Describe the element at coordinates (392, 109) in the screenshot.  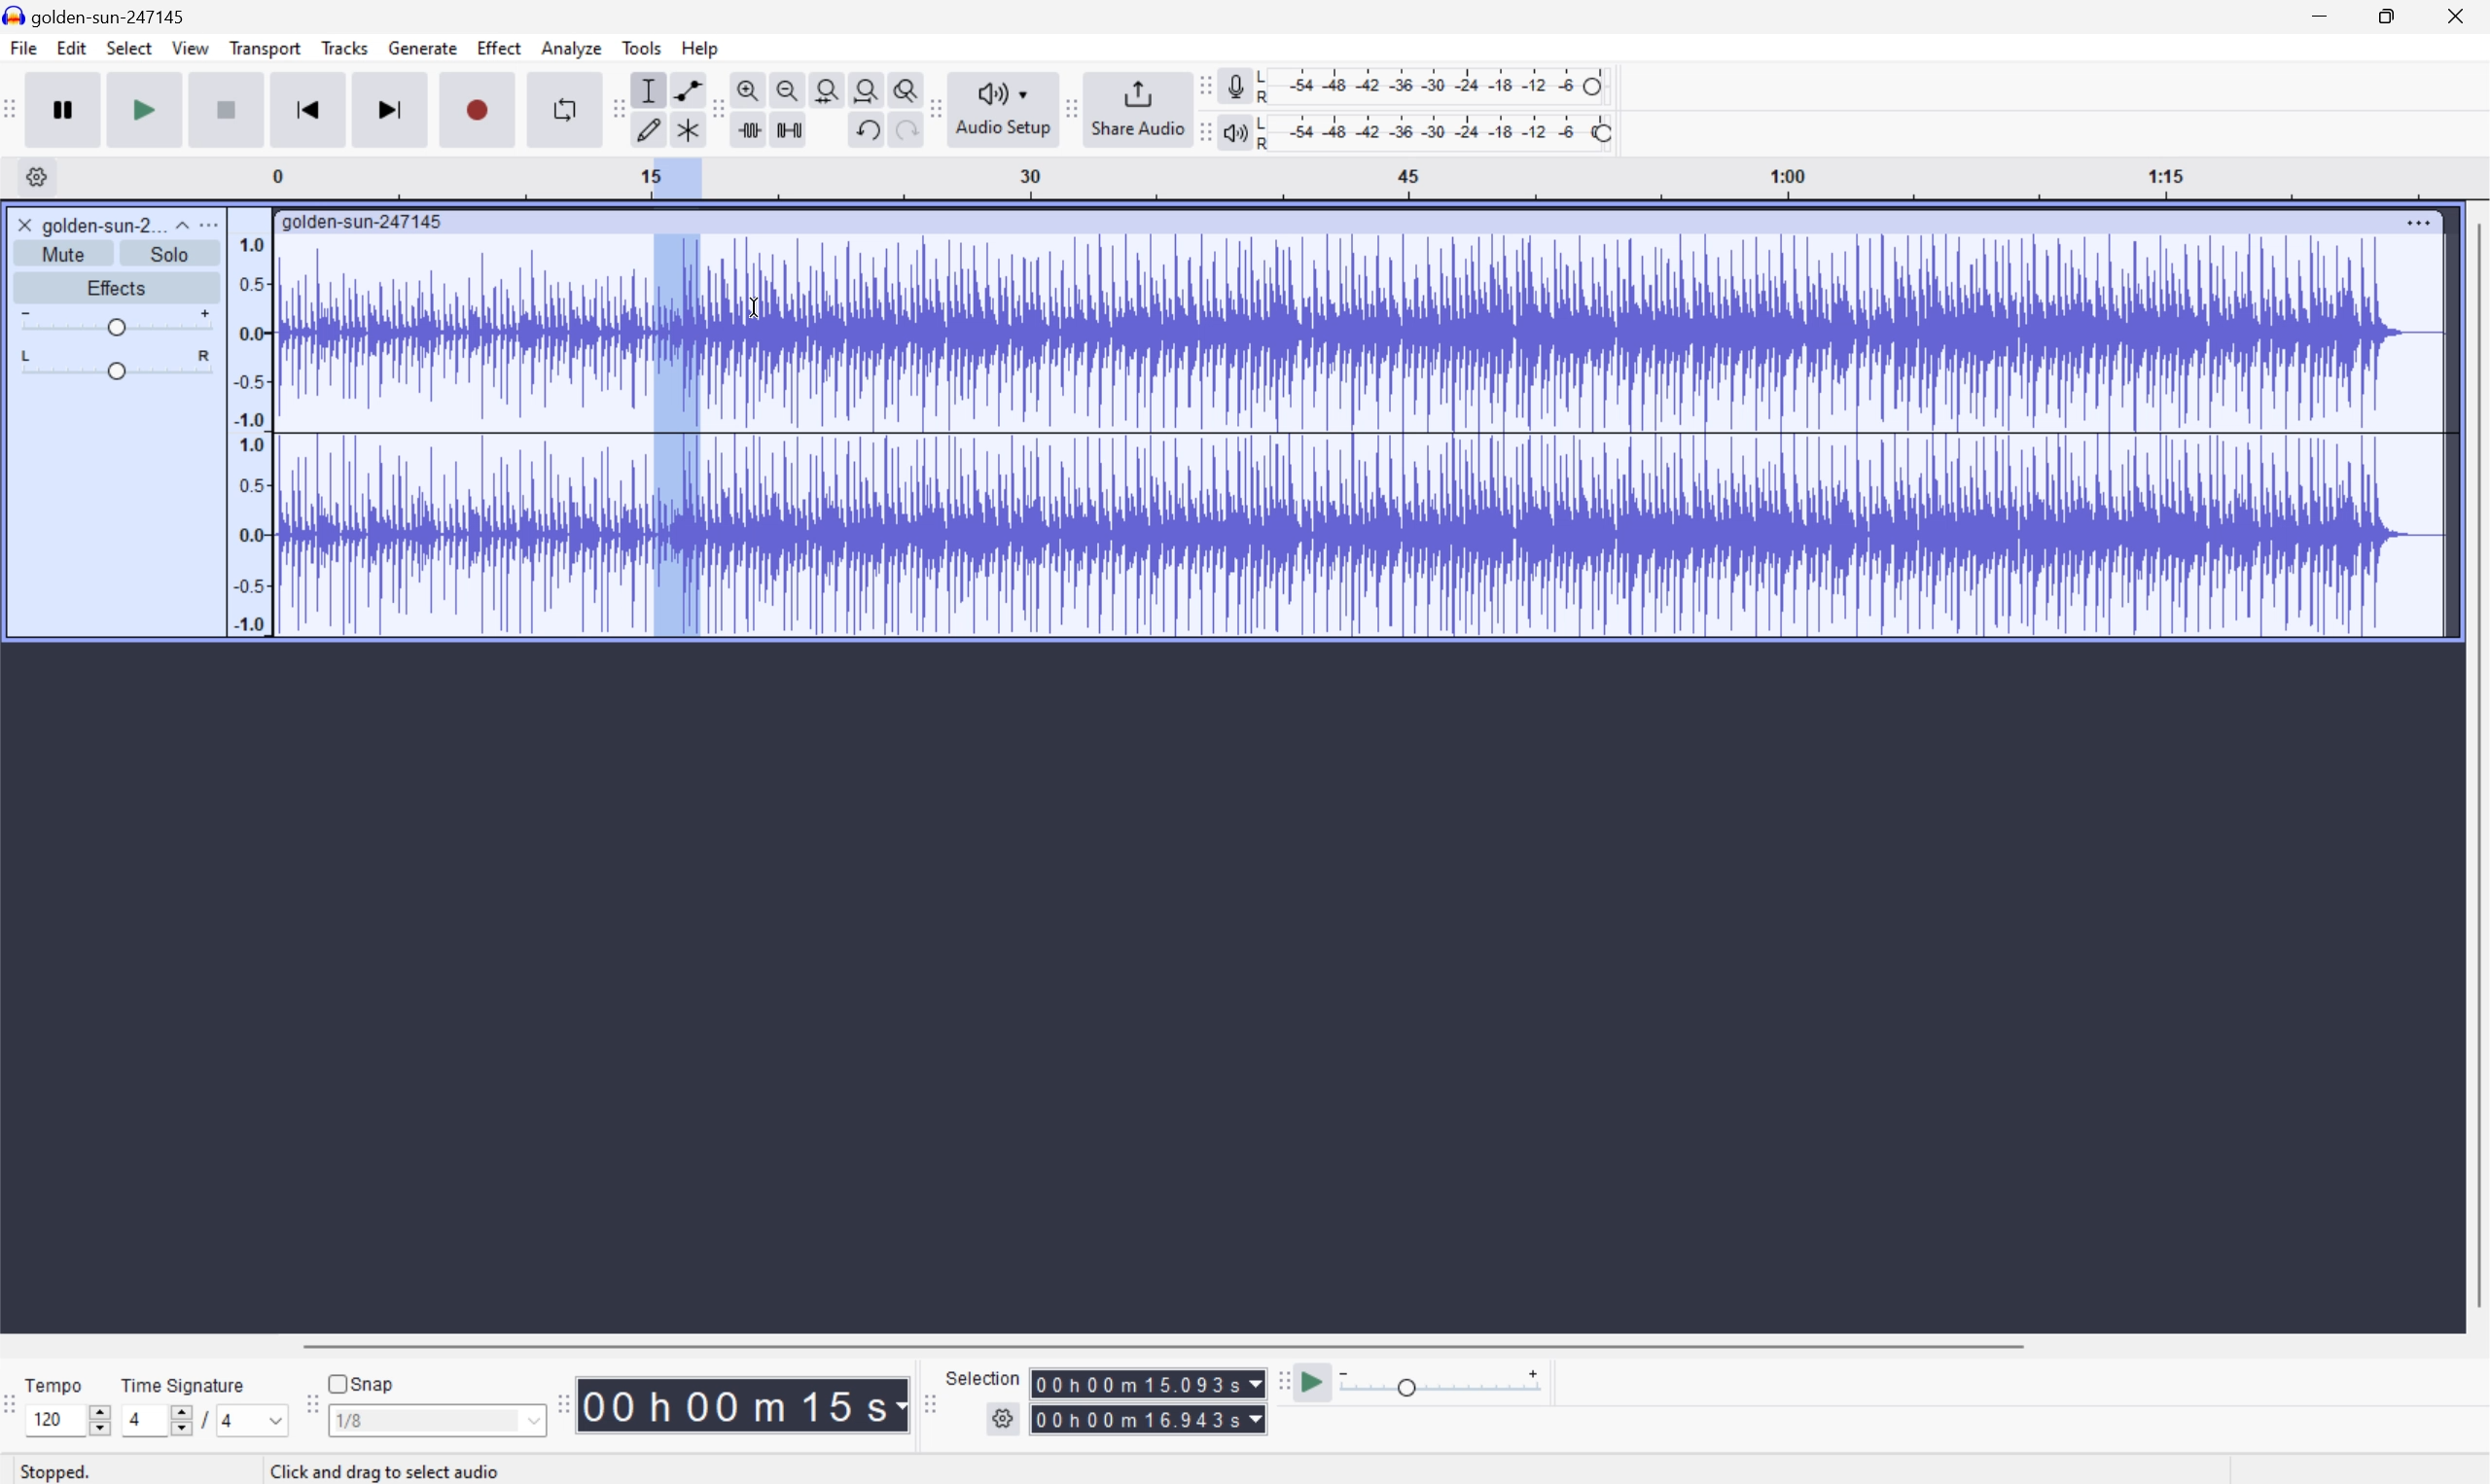
I see `Skip to end` at that location.